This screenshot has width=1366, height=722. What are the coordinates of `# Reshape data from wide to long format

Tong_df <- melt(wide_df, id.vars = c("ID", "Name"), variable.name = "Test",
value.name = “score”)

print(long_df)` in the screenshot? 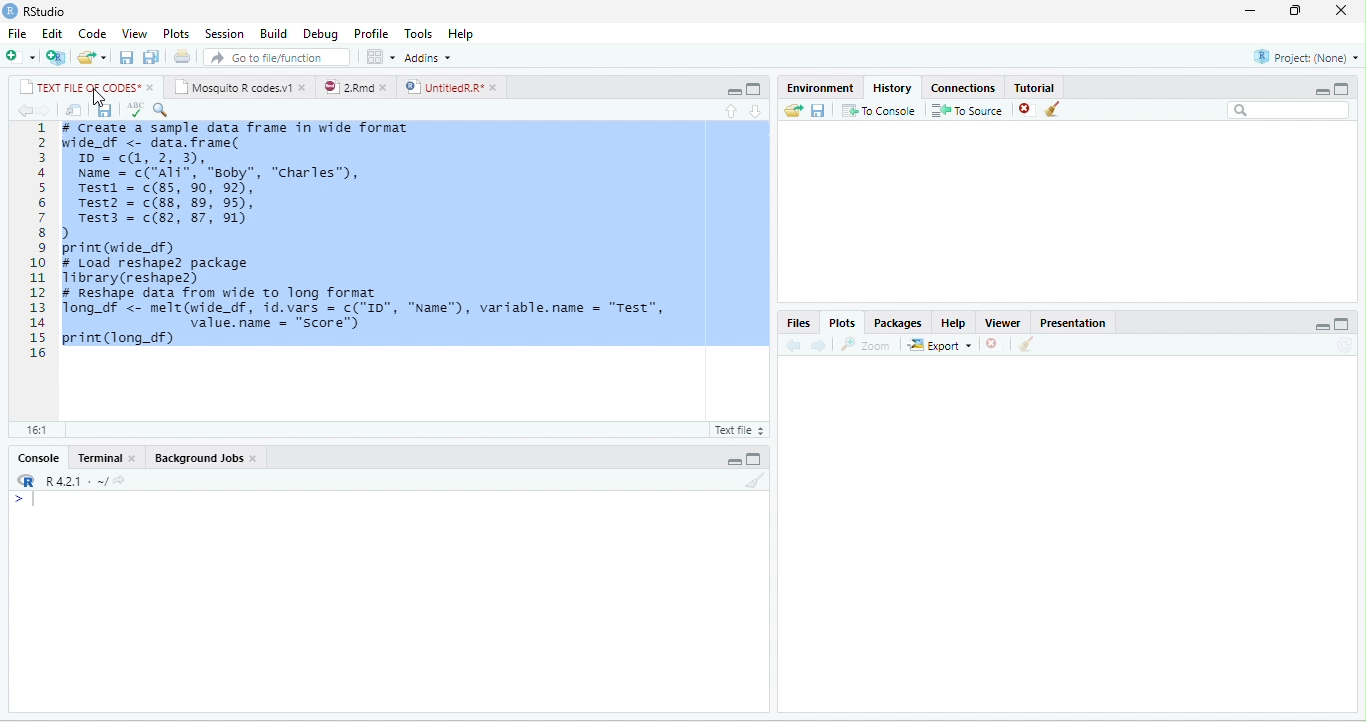 It's located at (375, 316).